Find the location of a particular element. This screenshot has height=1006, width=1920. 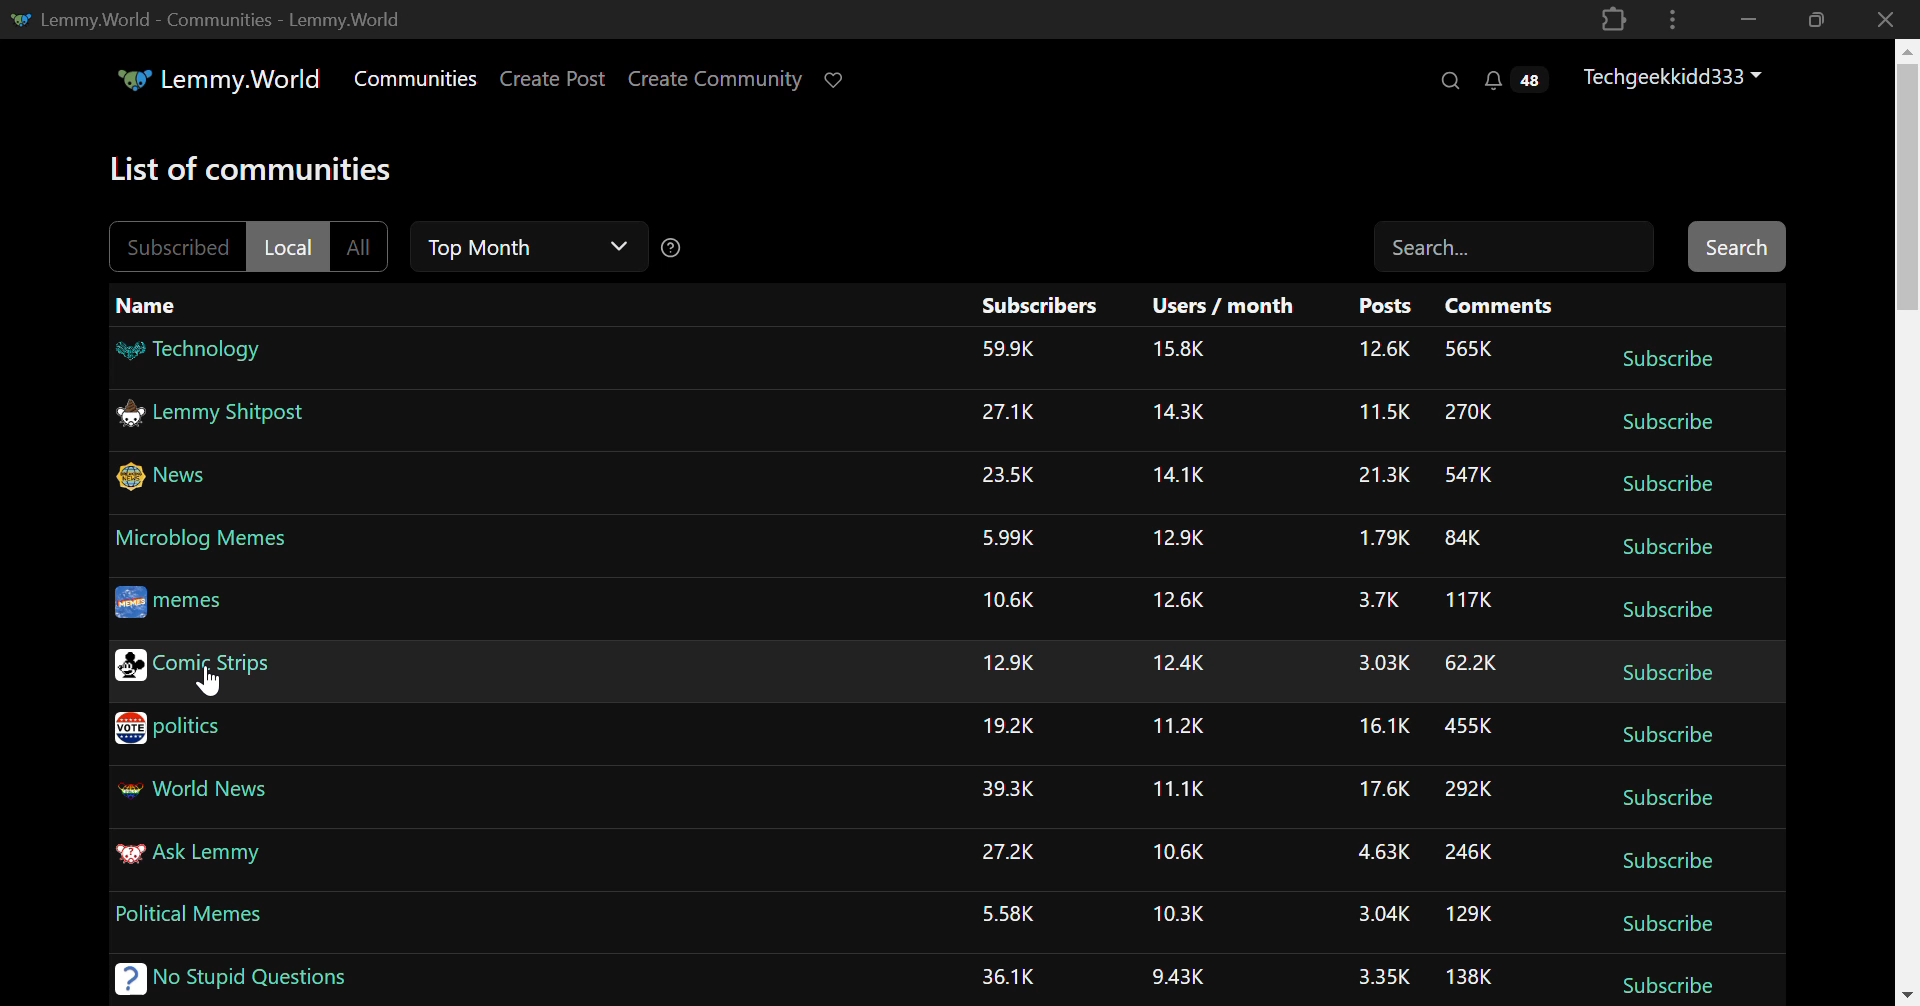

12.6K is located at coordinates (1178, 597).